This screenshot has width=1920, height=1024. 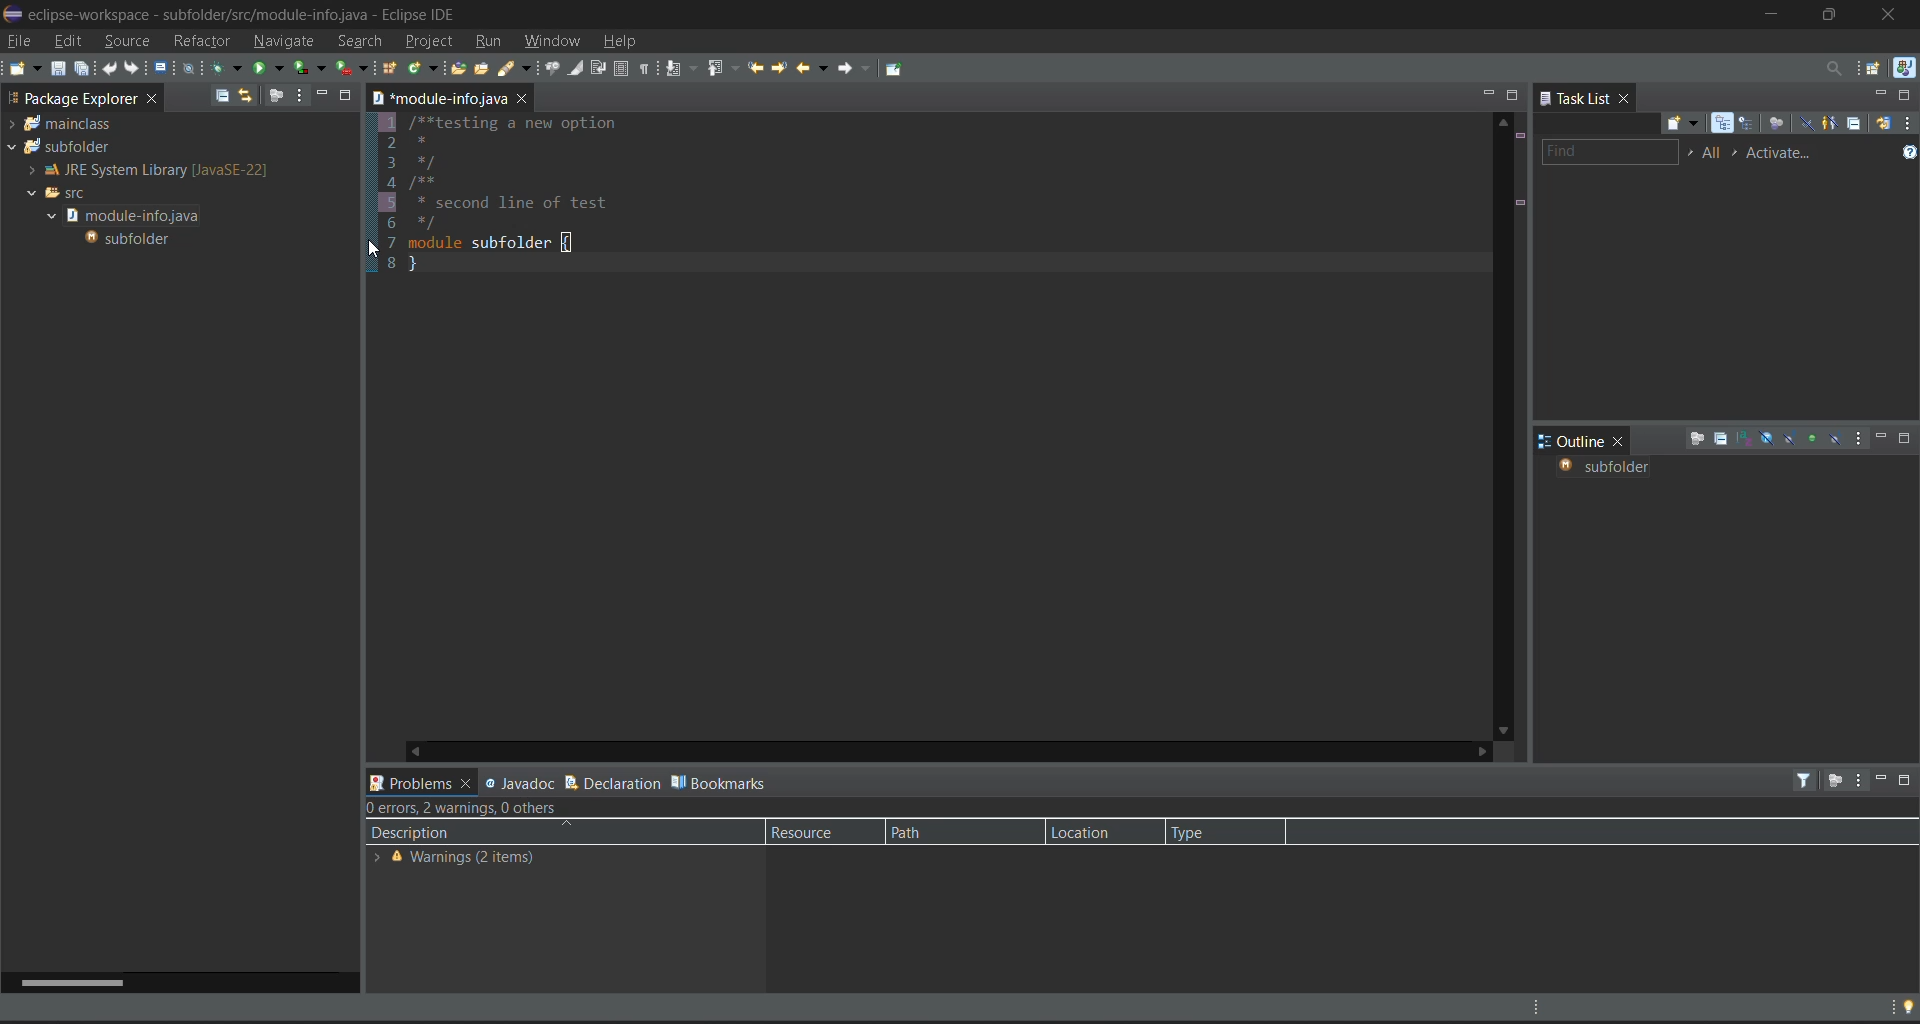 I want to click on toggle word wrap, so click(x=599, y=67).